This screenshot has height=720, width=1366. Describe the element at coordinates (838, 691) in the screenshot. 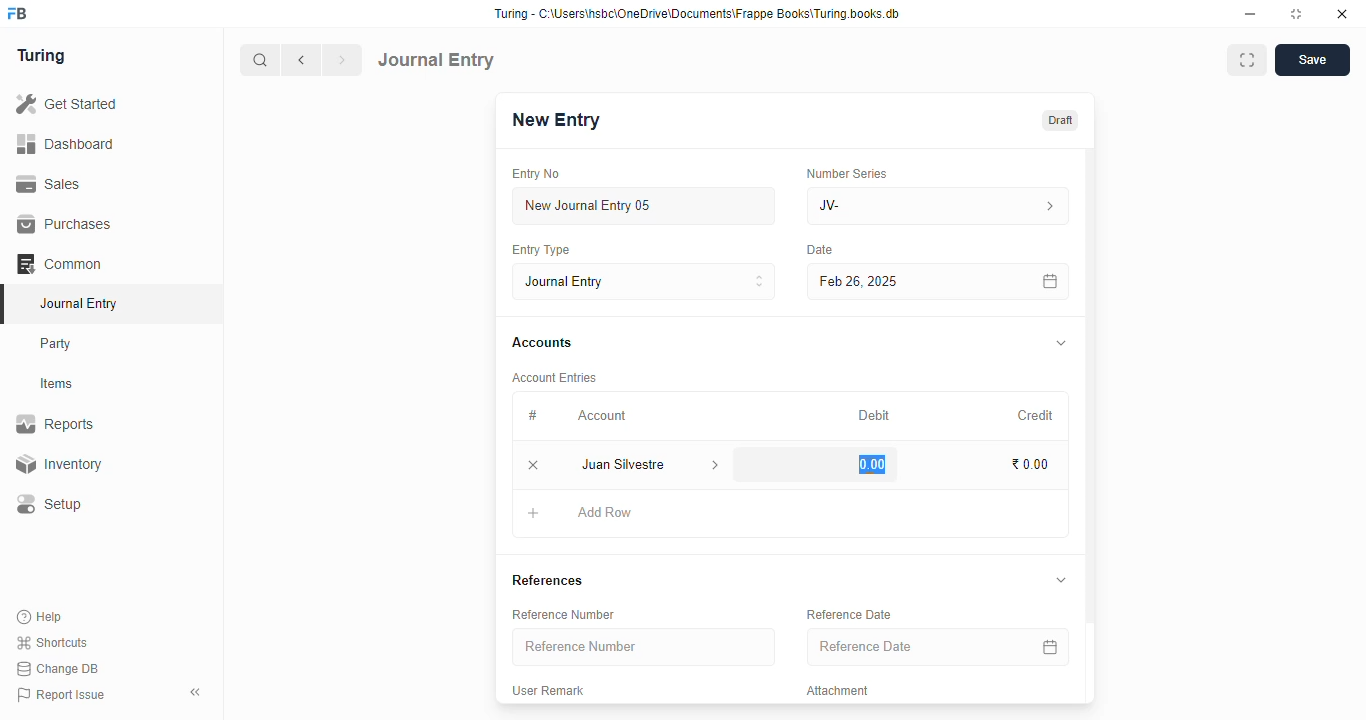

I see `attachment` at that location.